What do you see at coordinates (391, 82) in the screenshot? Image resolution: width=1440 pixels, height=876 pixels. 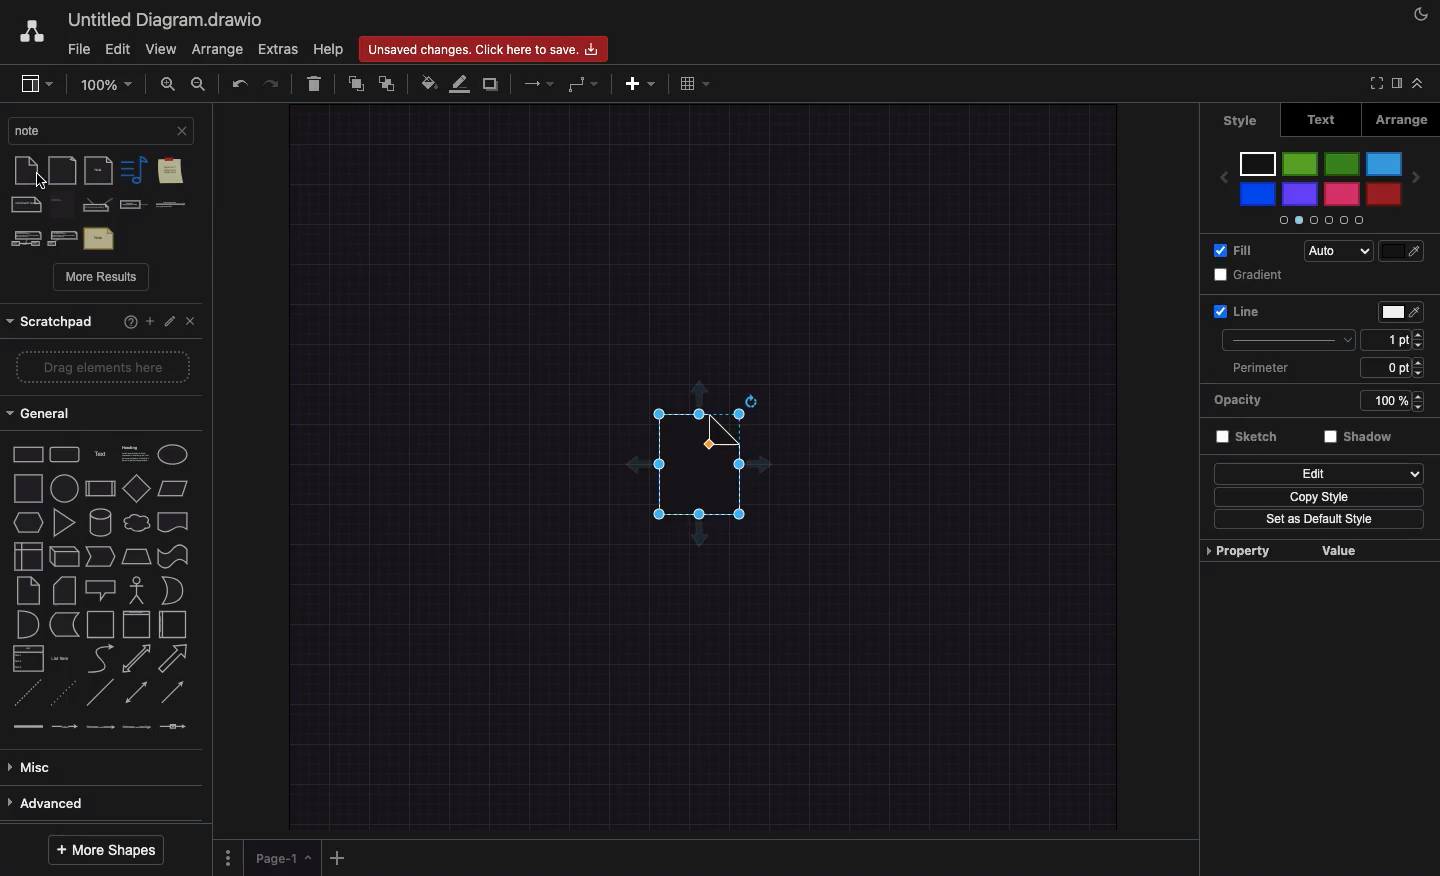 I see `To back` at bounding box center [391, 82].